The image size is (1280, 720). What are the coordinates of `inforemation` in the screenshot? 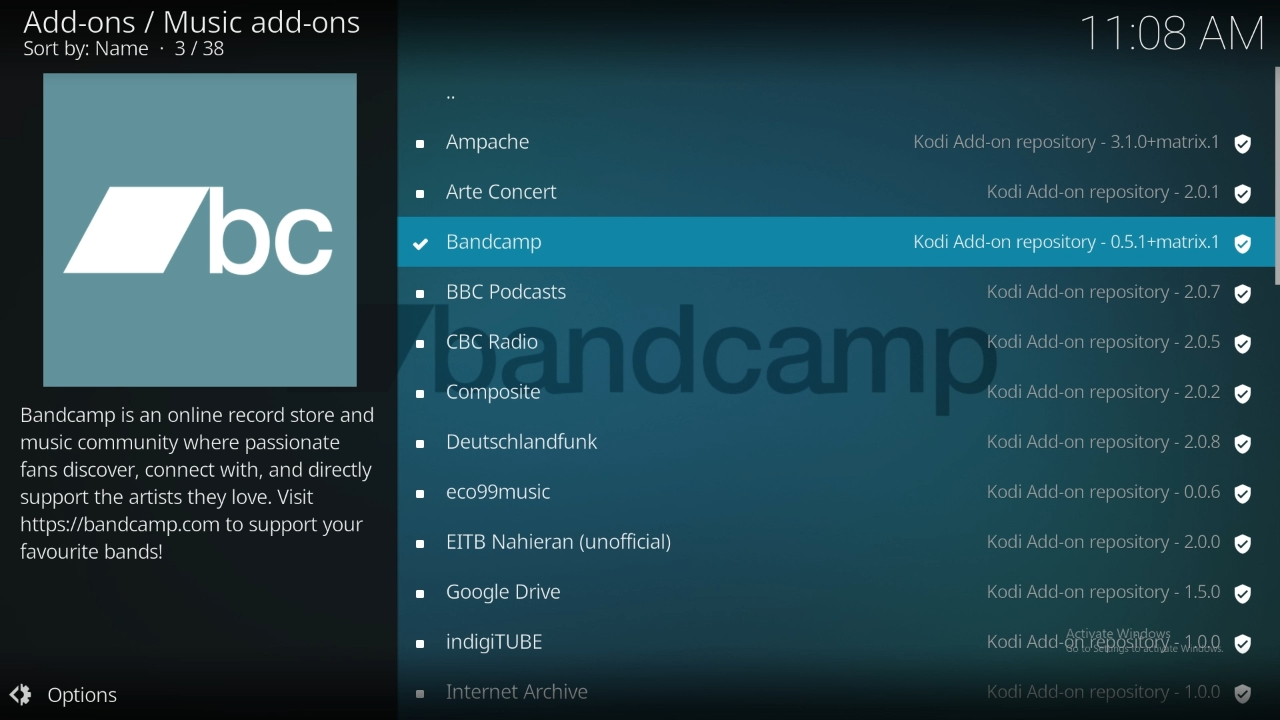 It's located at (195, 34).